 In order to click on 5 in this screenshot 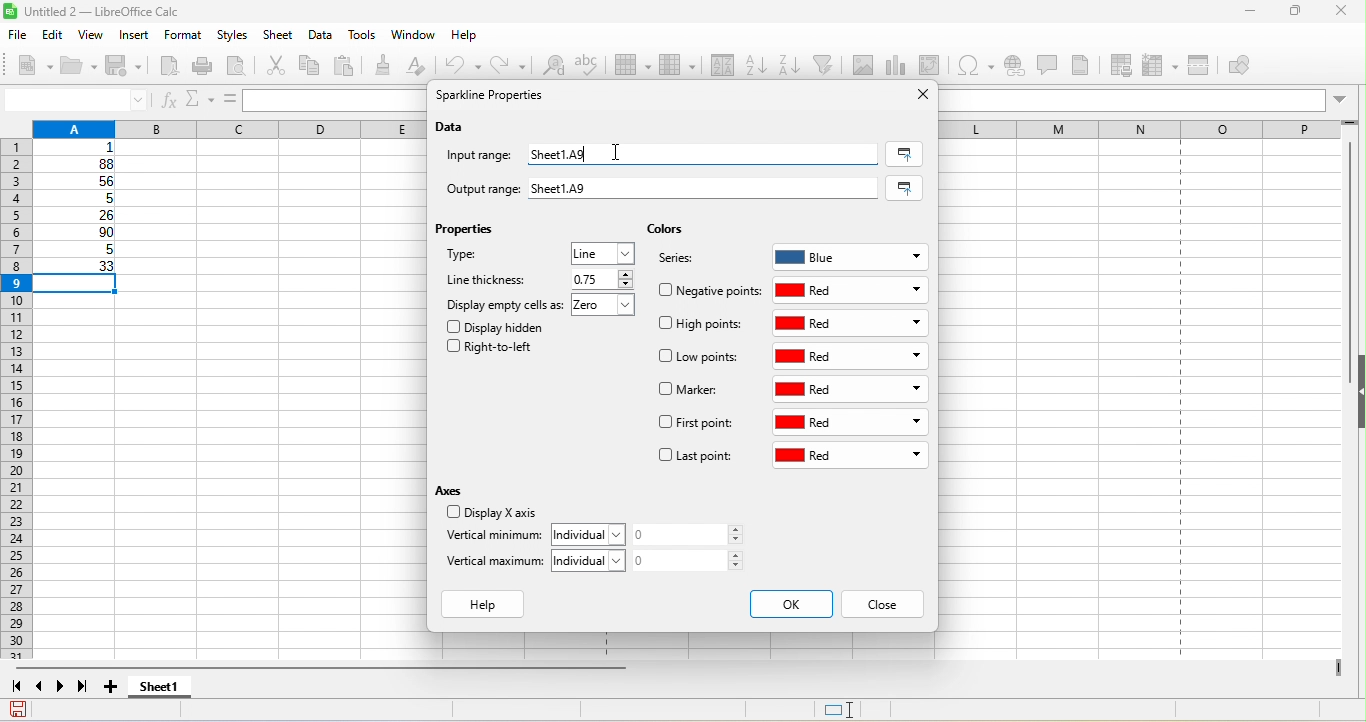, I will do `click(76, 252)`.